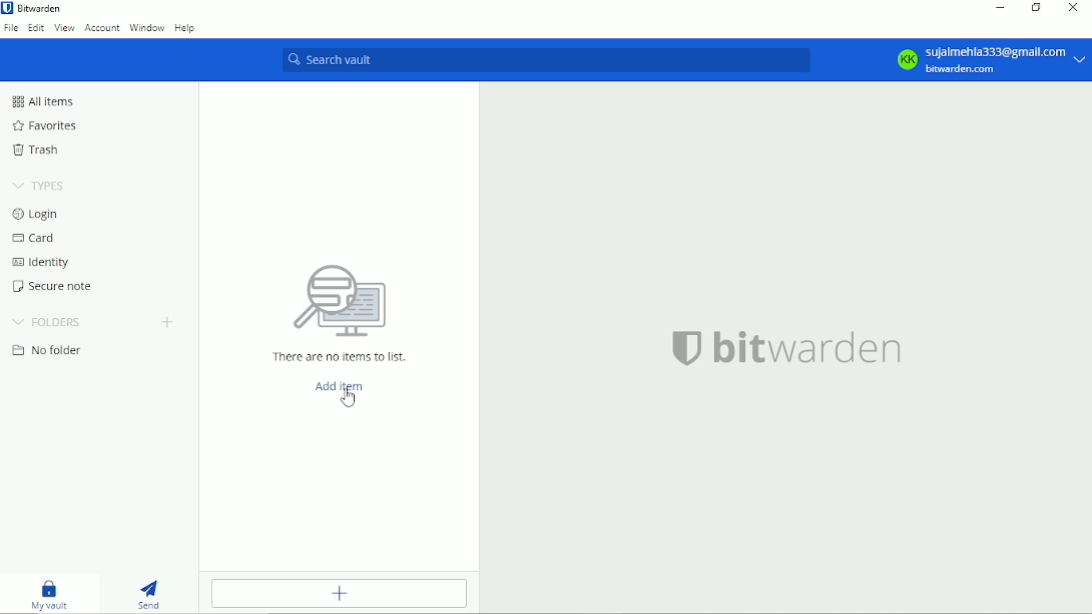 The height and width of the screenshot is (614, 1092). What do you see at coordinates (11, 29) in the screenshot?
I see `File` at bounding box center [11, 29].